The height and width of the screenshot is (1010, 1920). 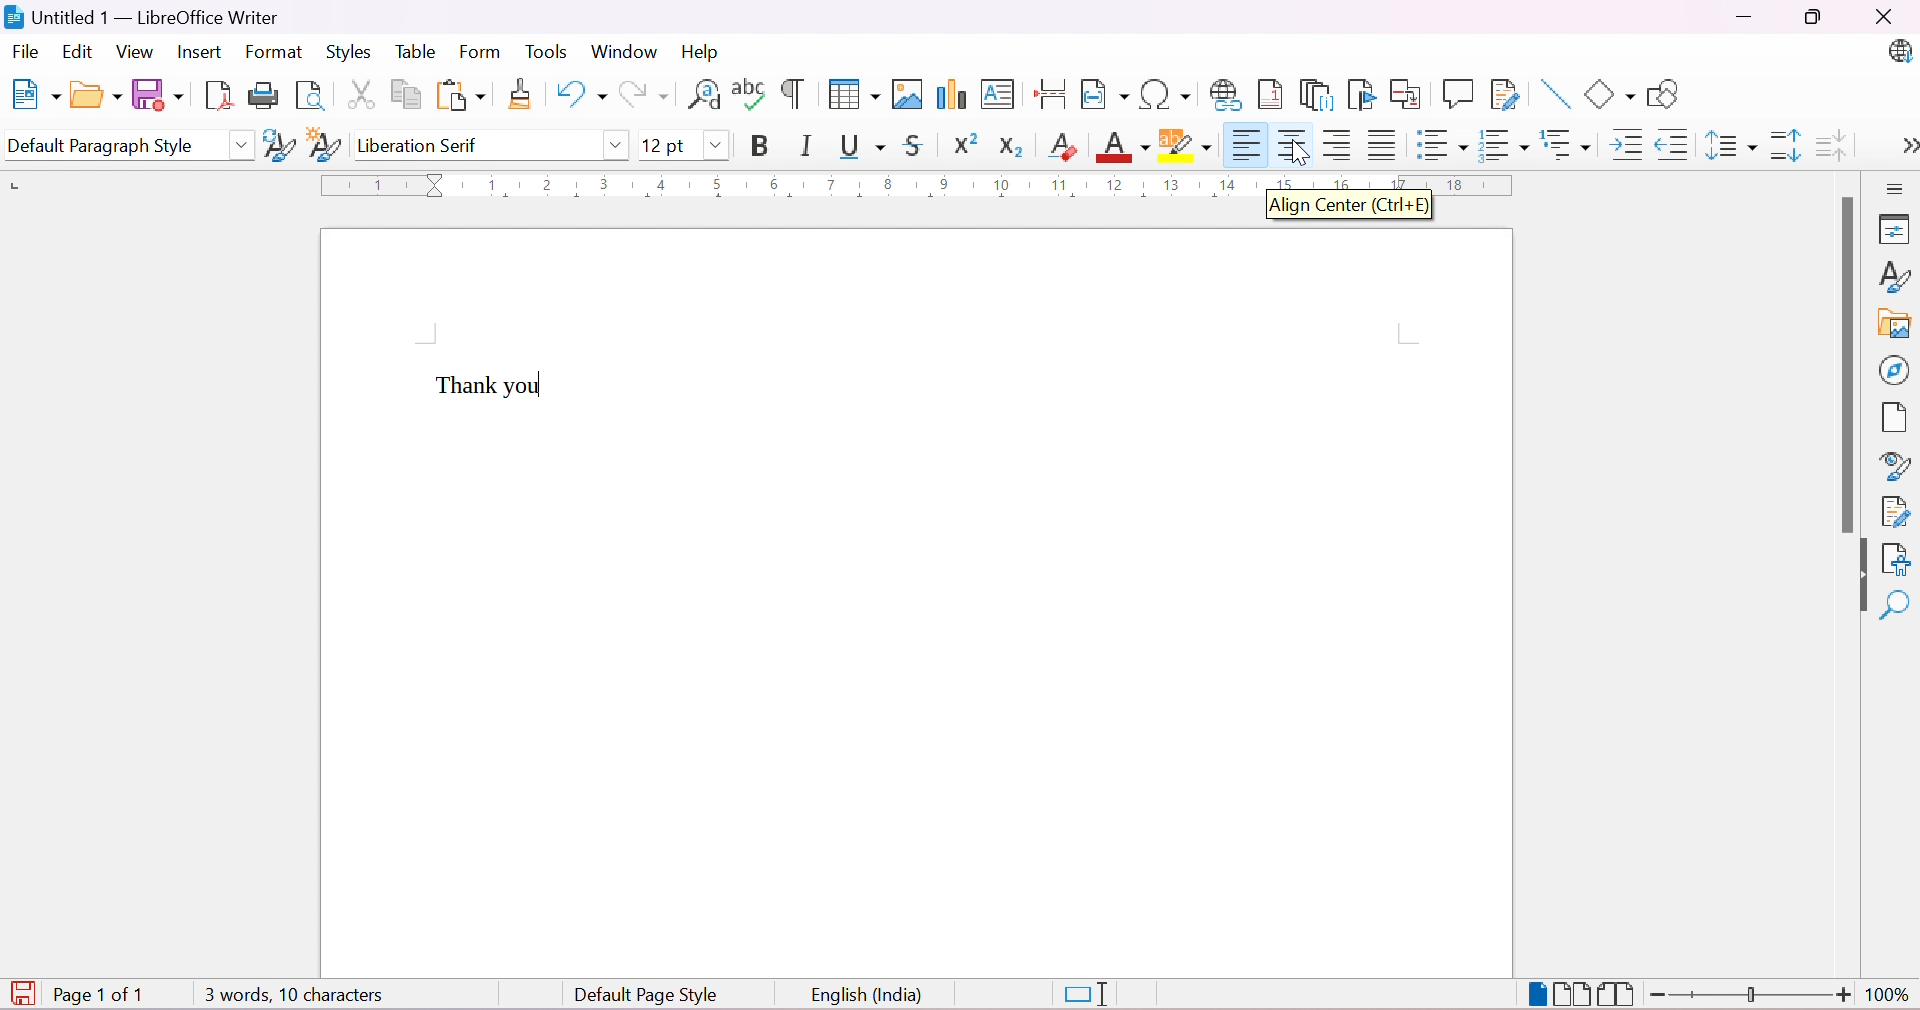 I want to click on Increase Paragraph Spacing, so click(x=1781, y=144).